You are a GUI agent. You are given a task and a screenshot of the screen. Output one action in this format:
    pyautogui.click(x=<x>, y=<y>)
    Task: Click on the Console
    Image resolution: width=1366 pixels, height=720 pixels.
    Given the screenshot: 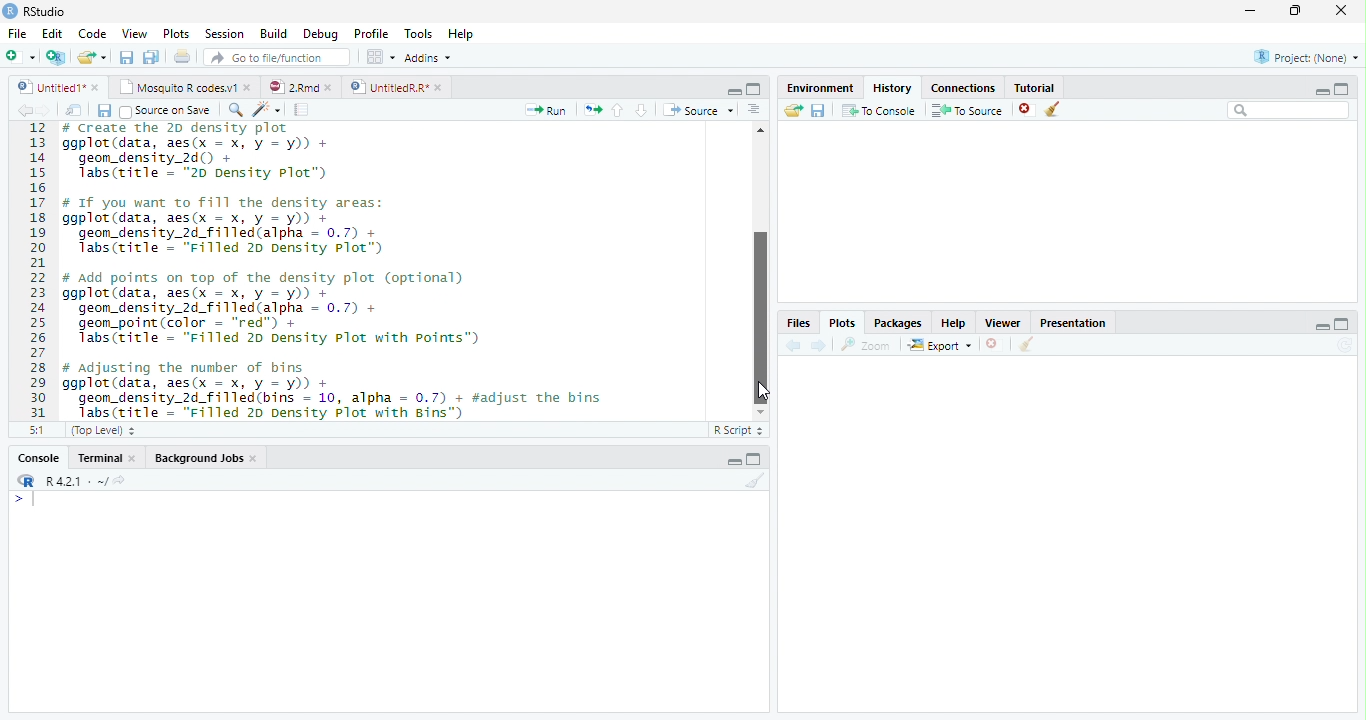 What is the action you would take?
    pyautogui.click(x=38, y=459)
    